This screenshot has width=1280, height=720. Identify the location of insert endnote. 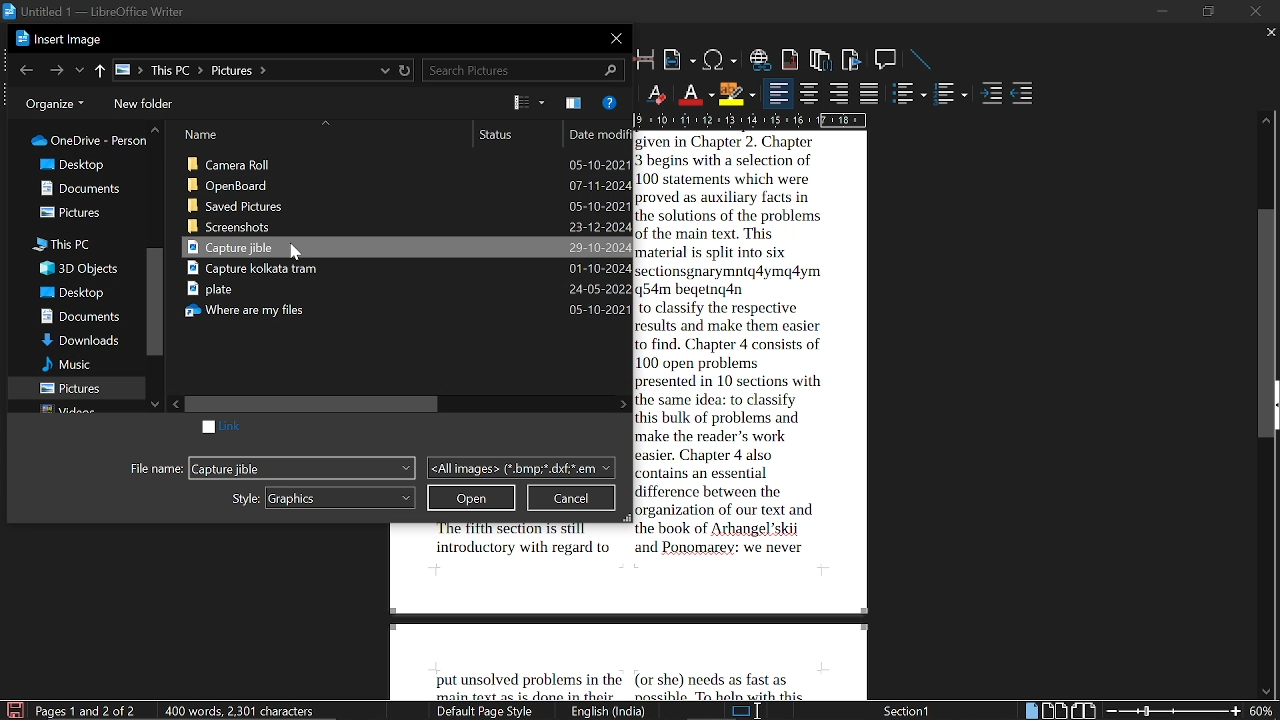
(822, 59).